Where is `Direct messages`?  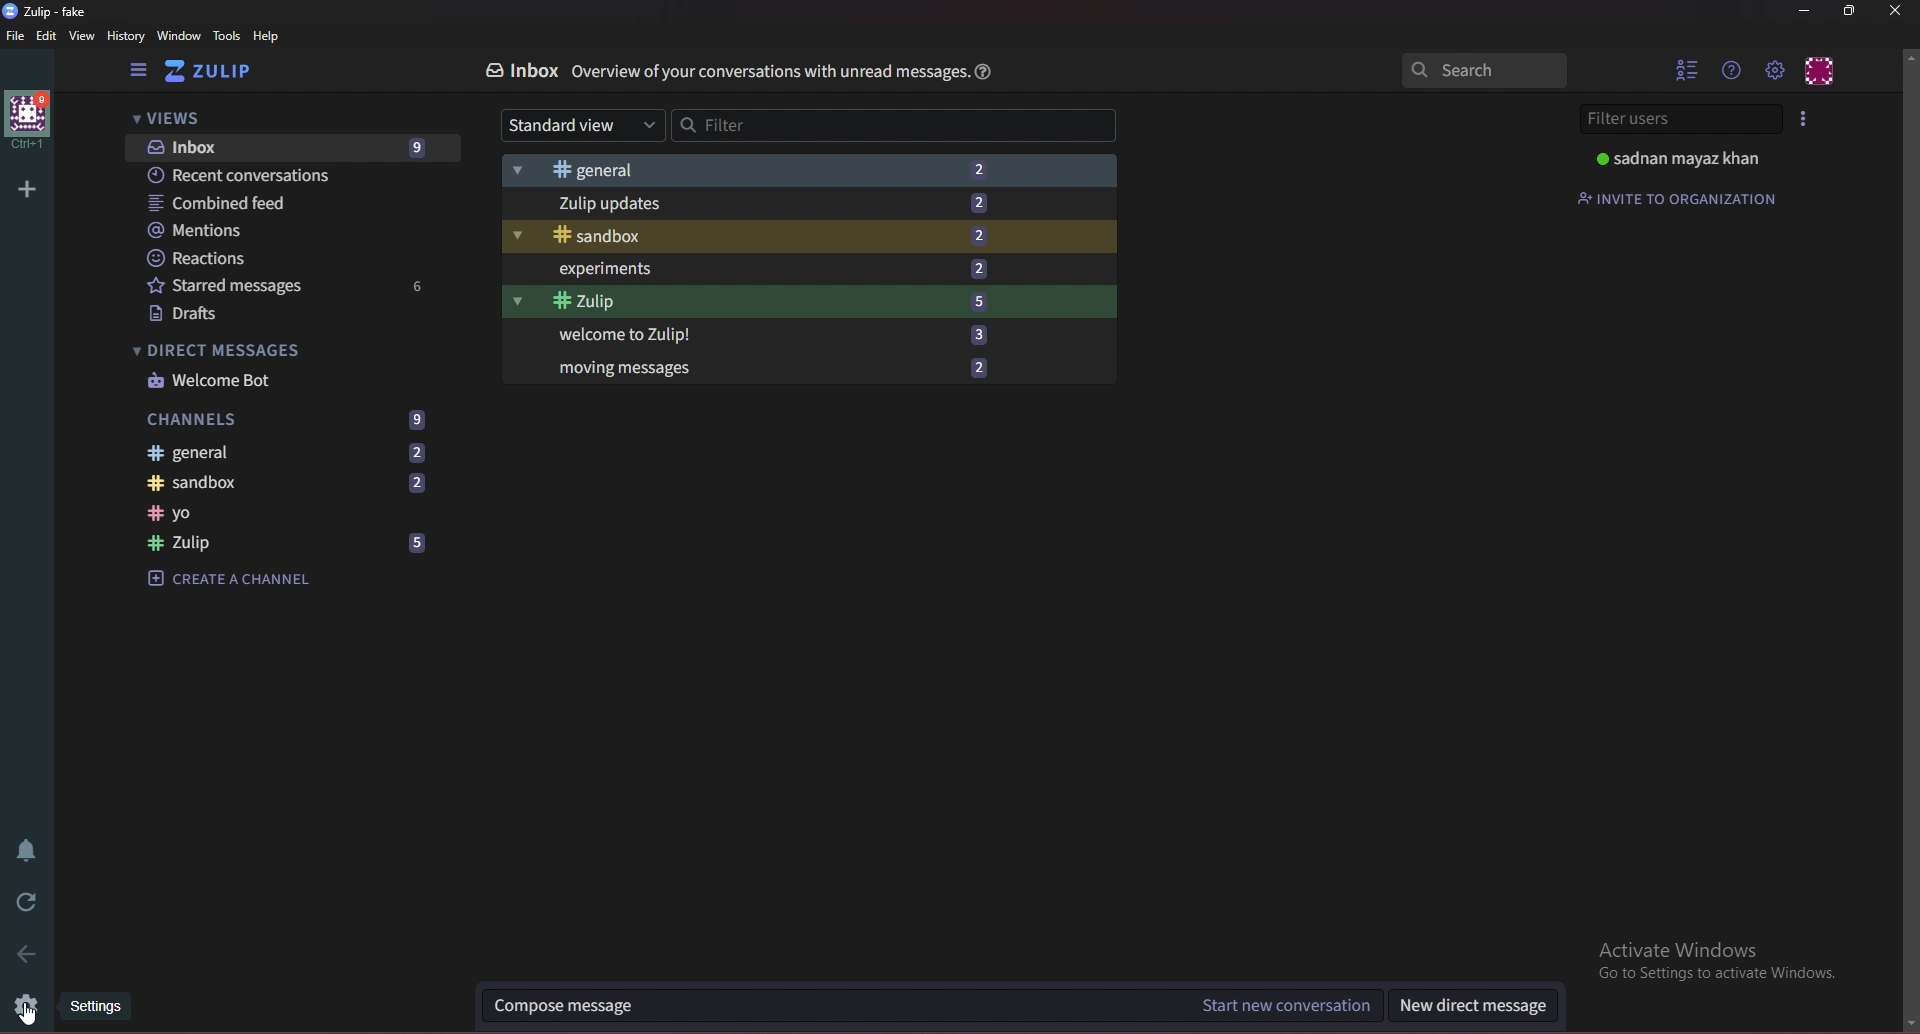
Direct messages is located at coordinates (244, 349).